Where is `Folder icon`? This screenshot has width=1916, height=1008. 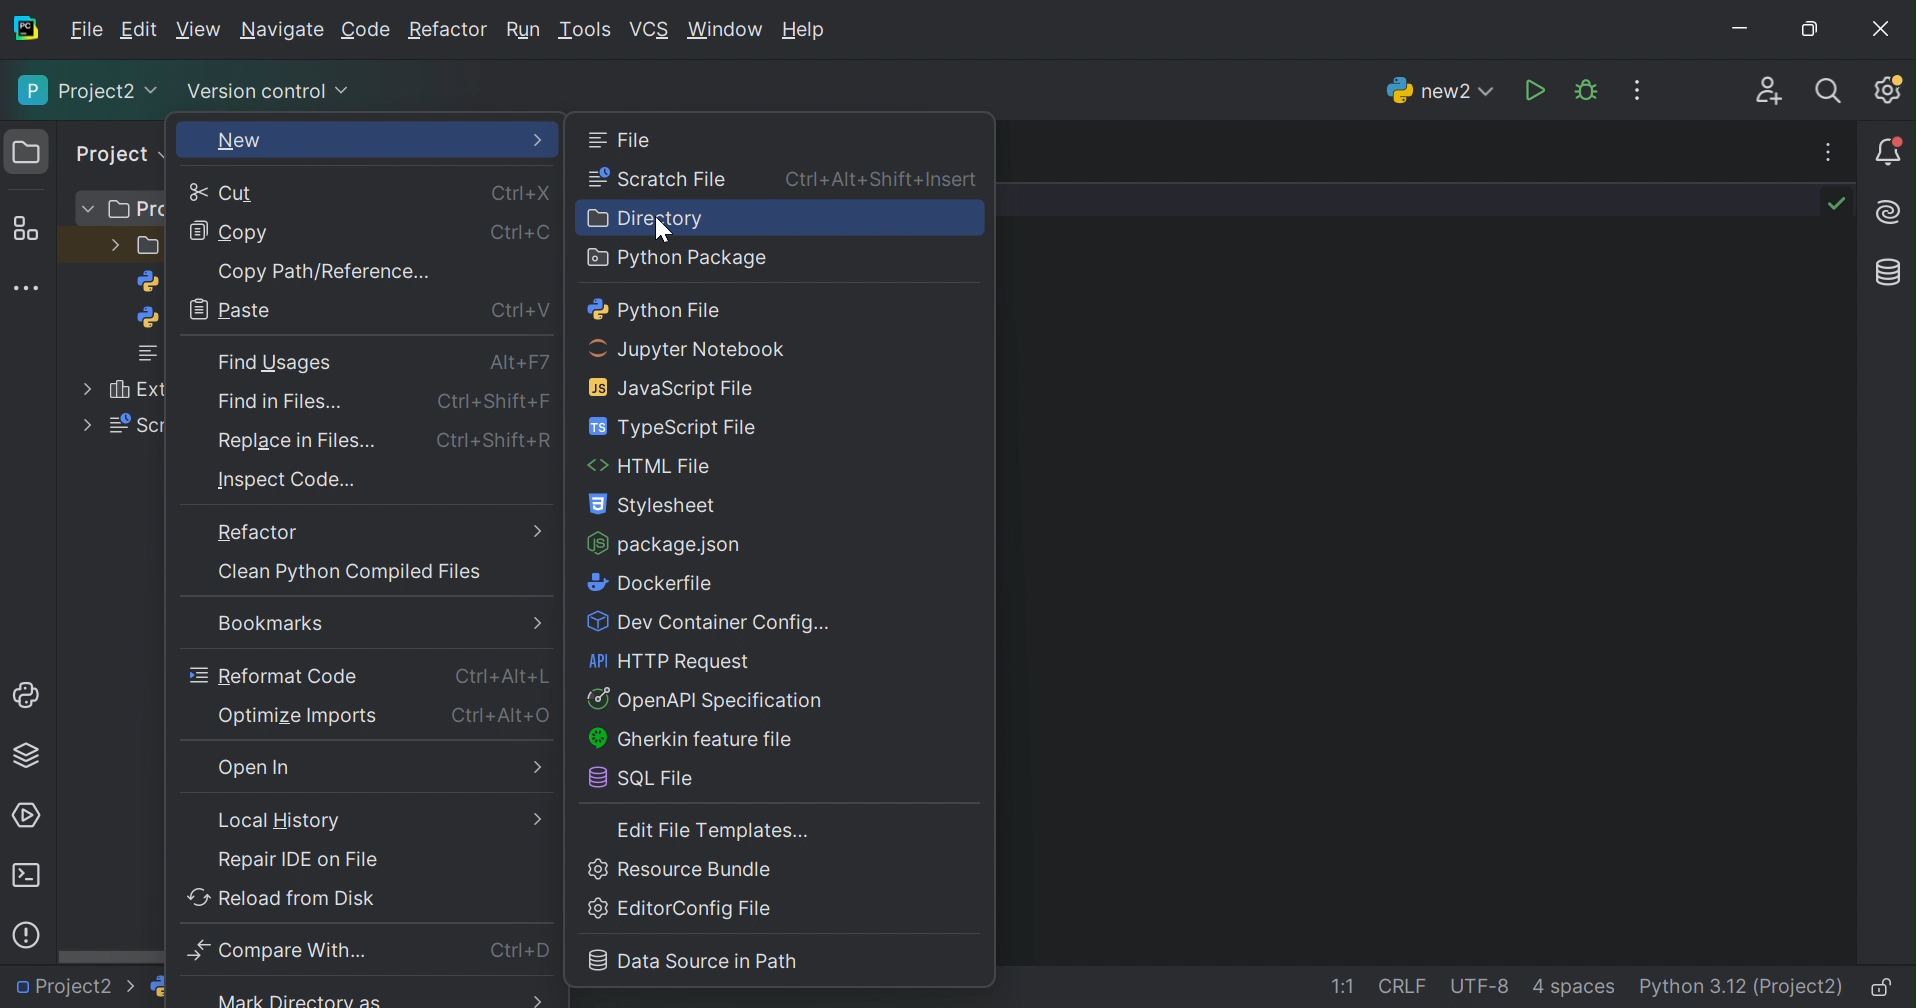 Folder icon is located at coordinates (26, 151).